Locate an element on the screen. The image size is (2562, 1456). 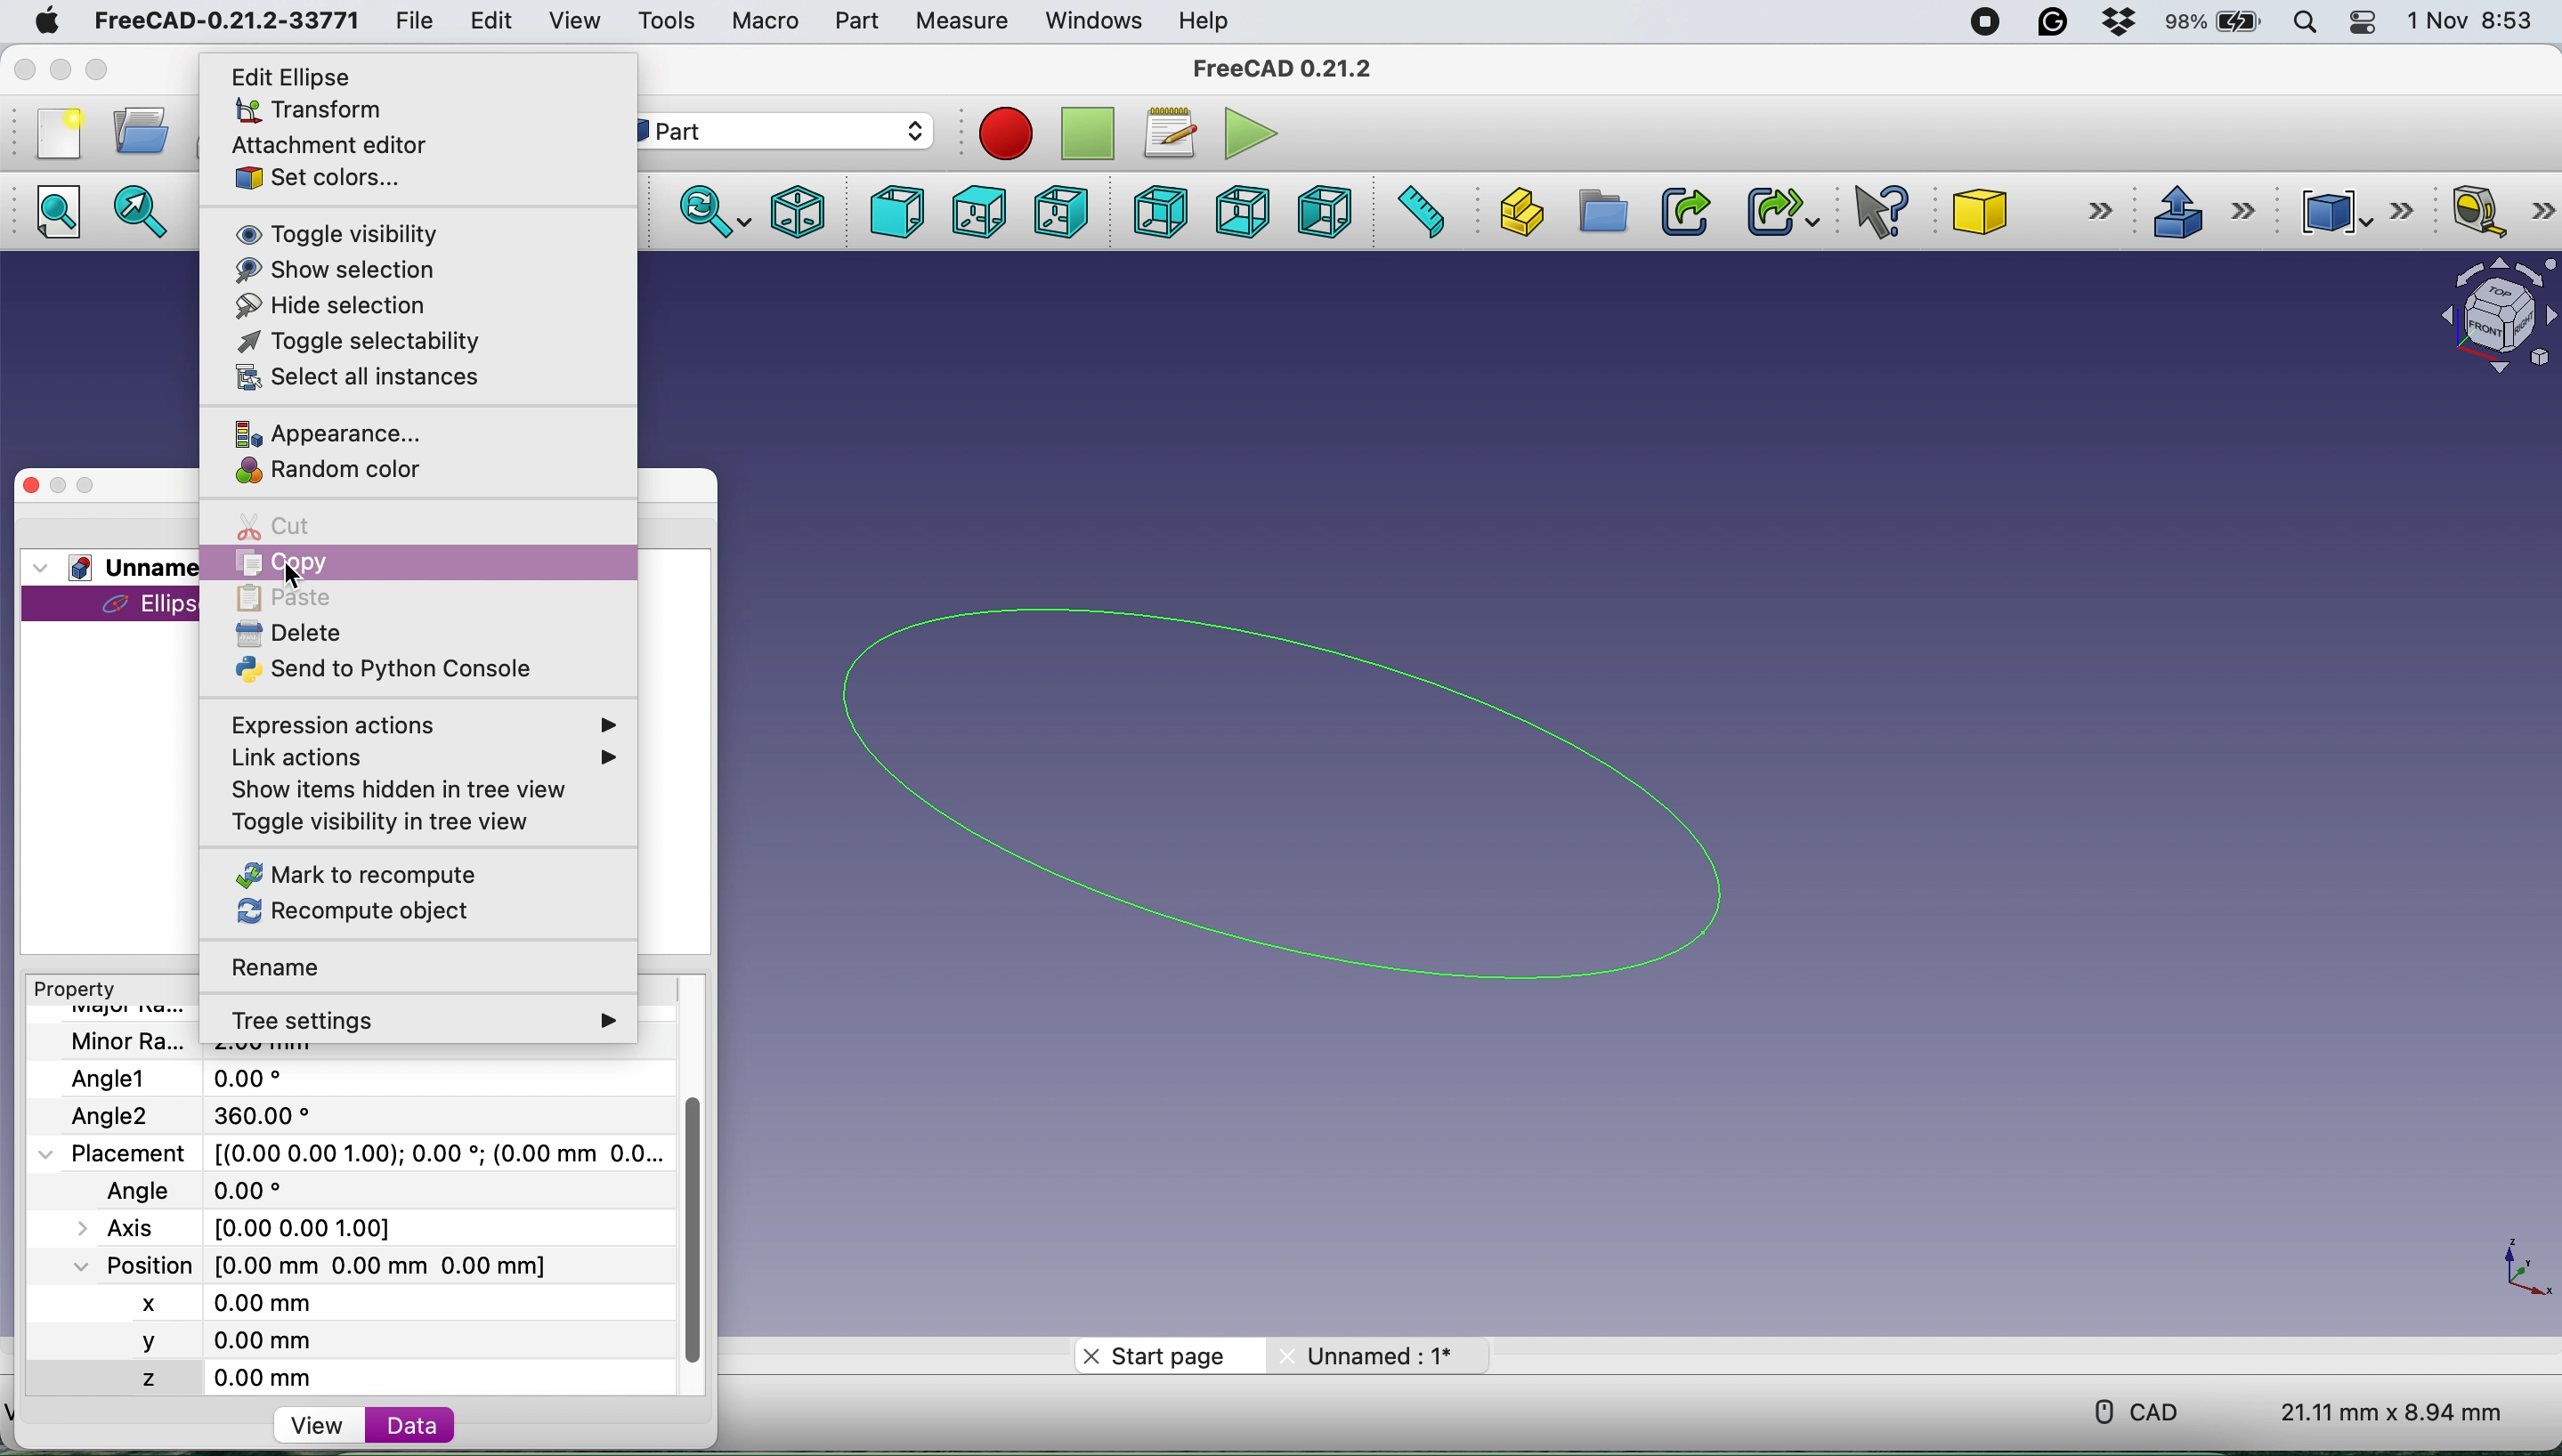
edit is located at coordinates (491, 24).